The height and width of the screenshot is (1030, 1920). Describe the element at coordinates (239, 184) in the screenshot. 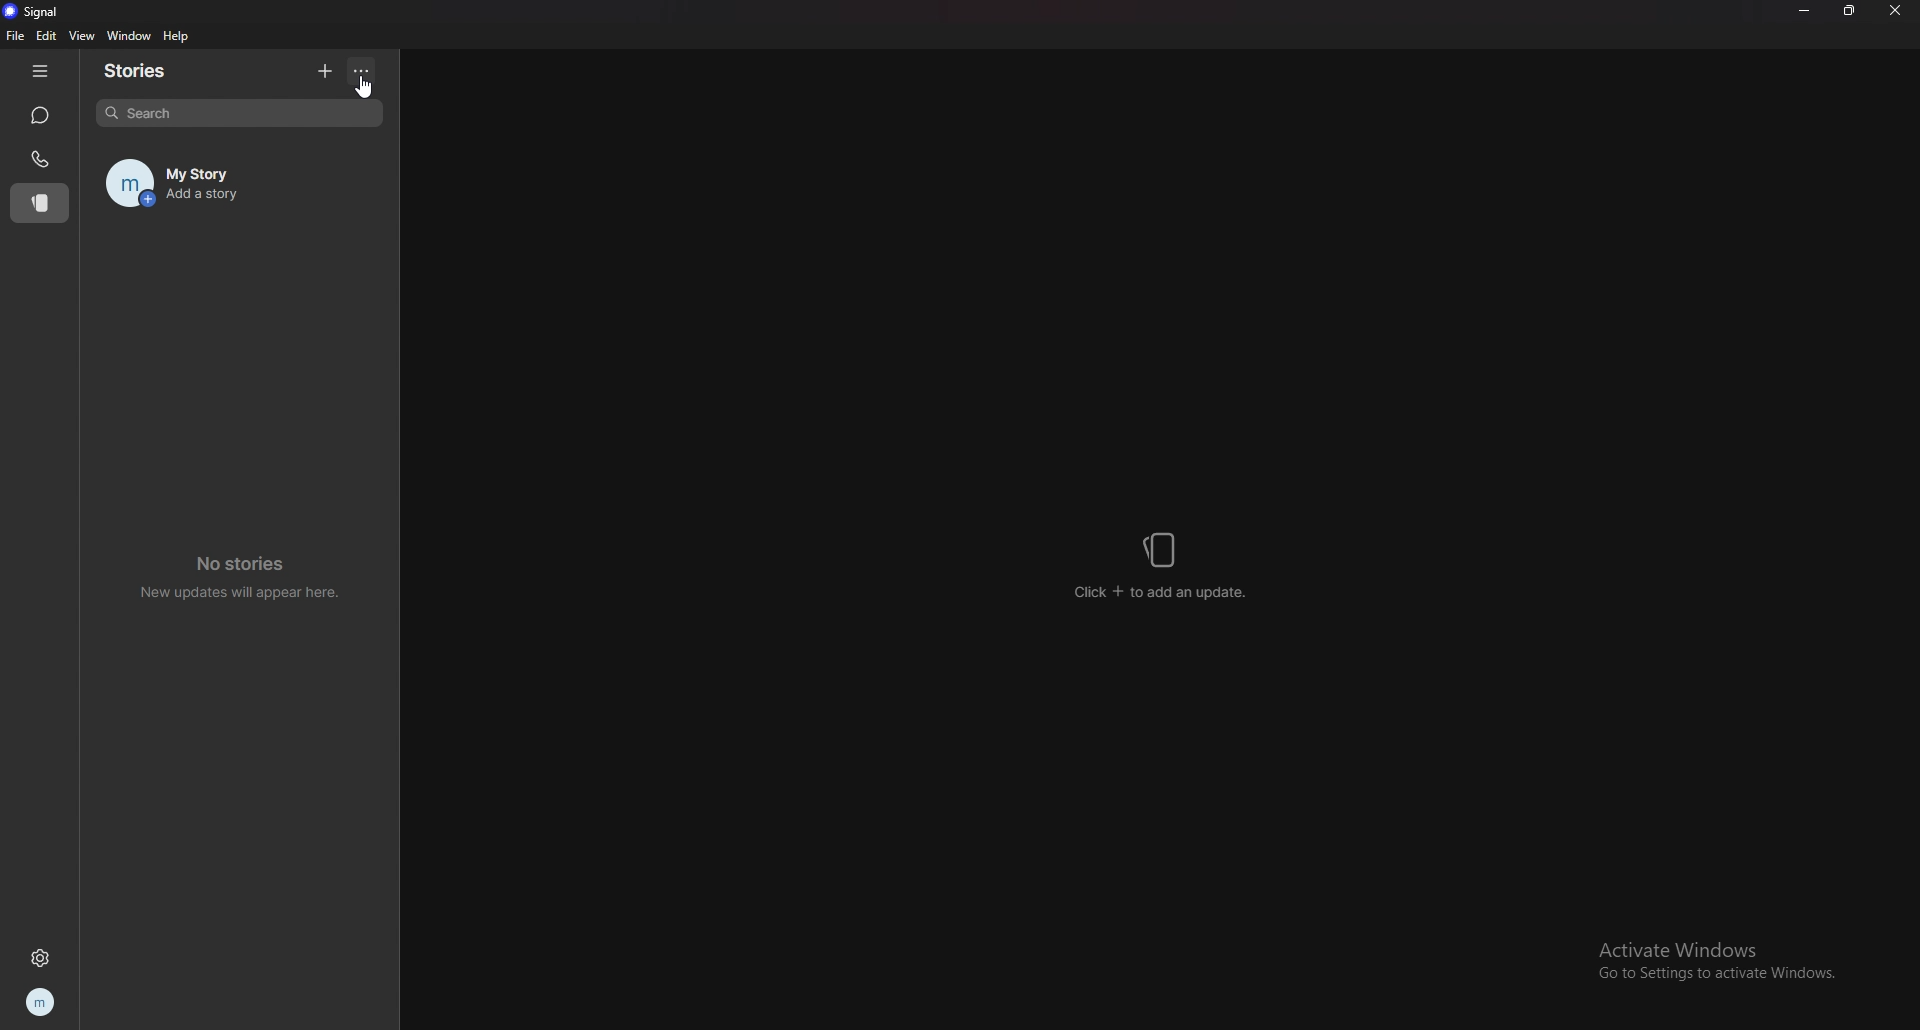

I see `my story` at that location.